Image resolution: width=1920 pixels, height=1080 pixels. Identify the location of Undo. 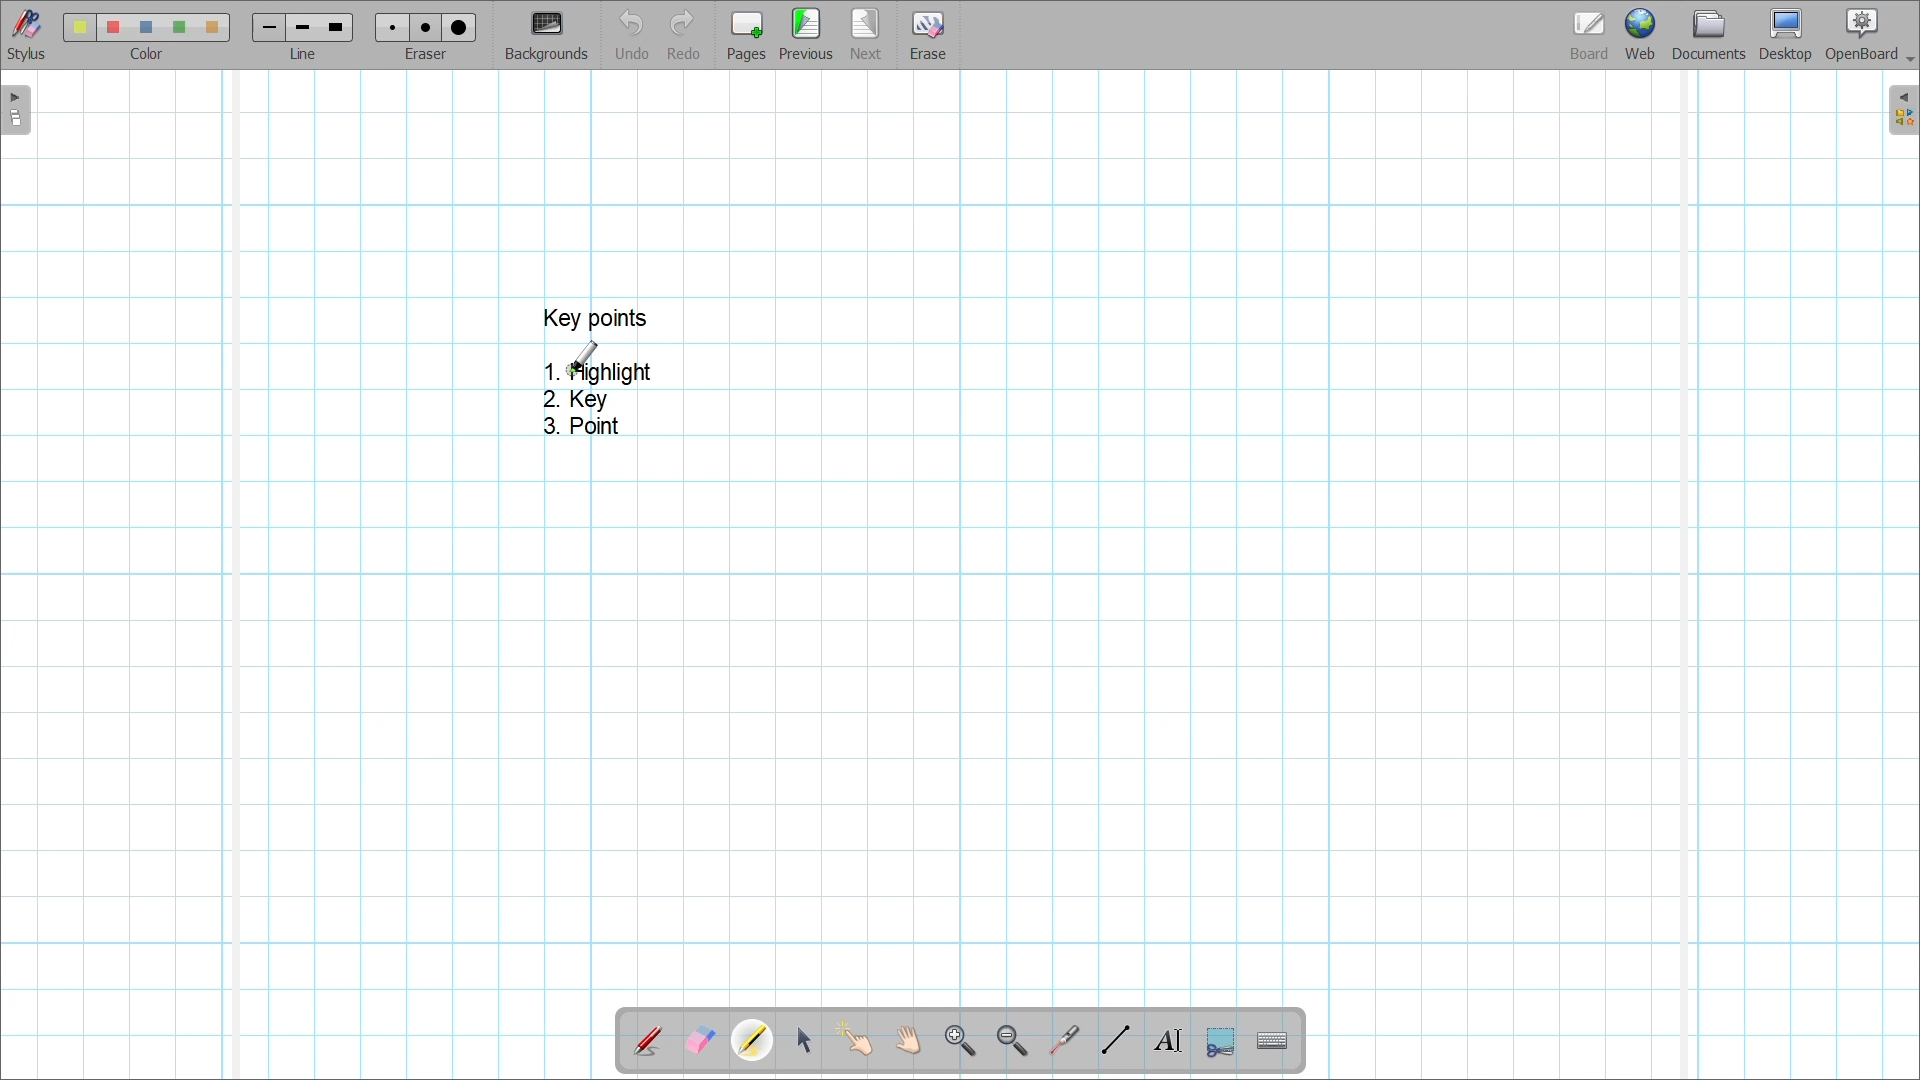
(633, 34).